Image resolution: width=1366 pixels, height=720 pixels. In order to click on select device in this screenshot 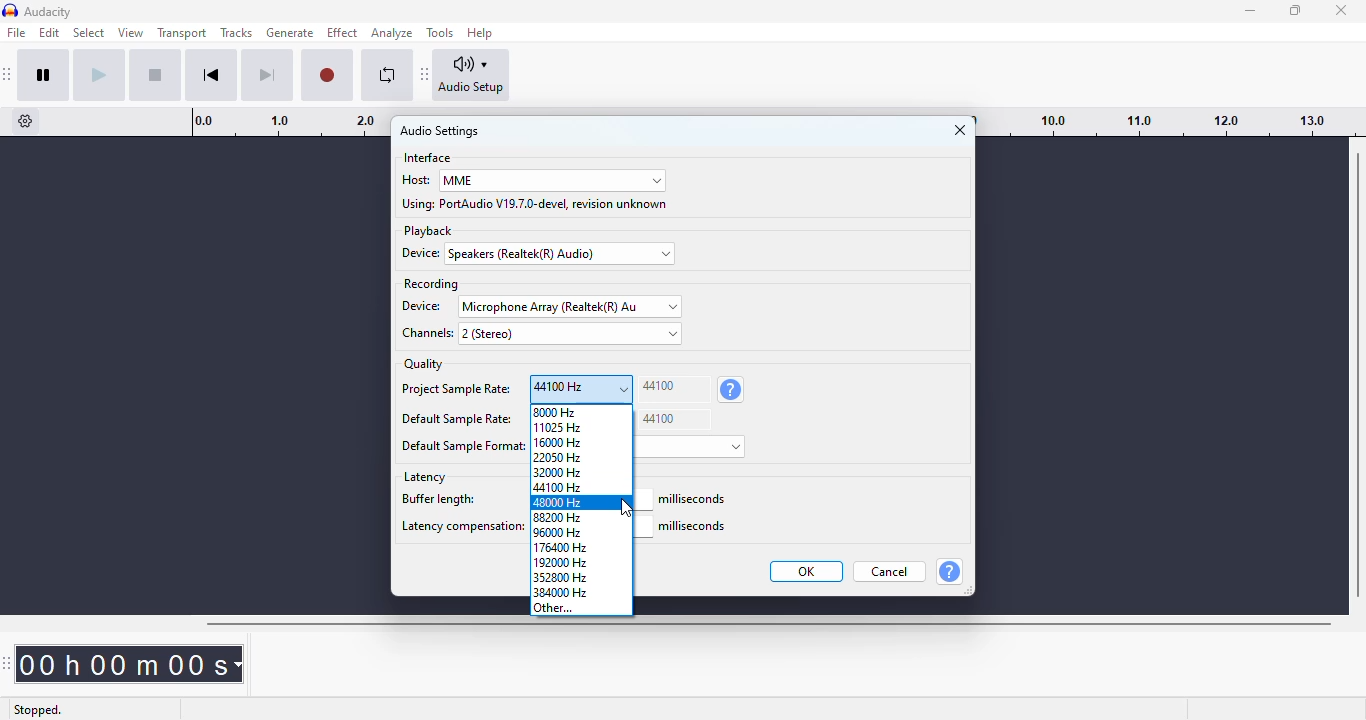, I will do `click(570, 306)`.